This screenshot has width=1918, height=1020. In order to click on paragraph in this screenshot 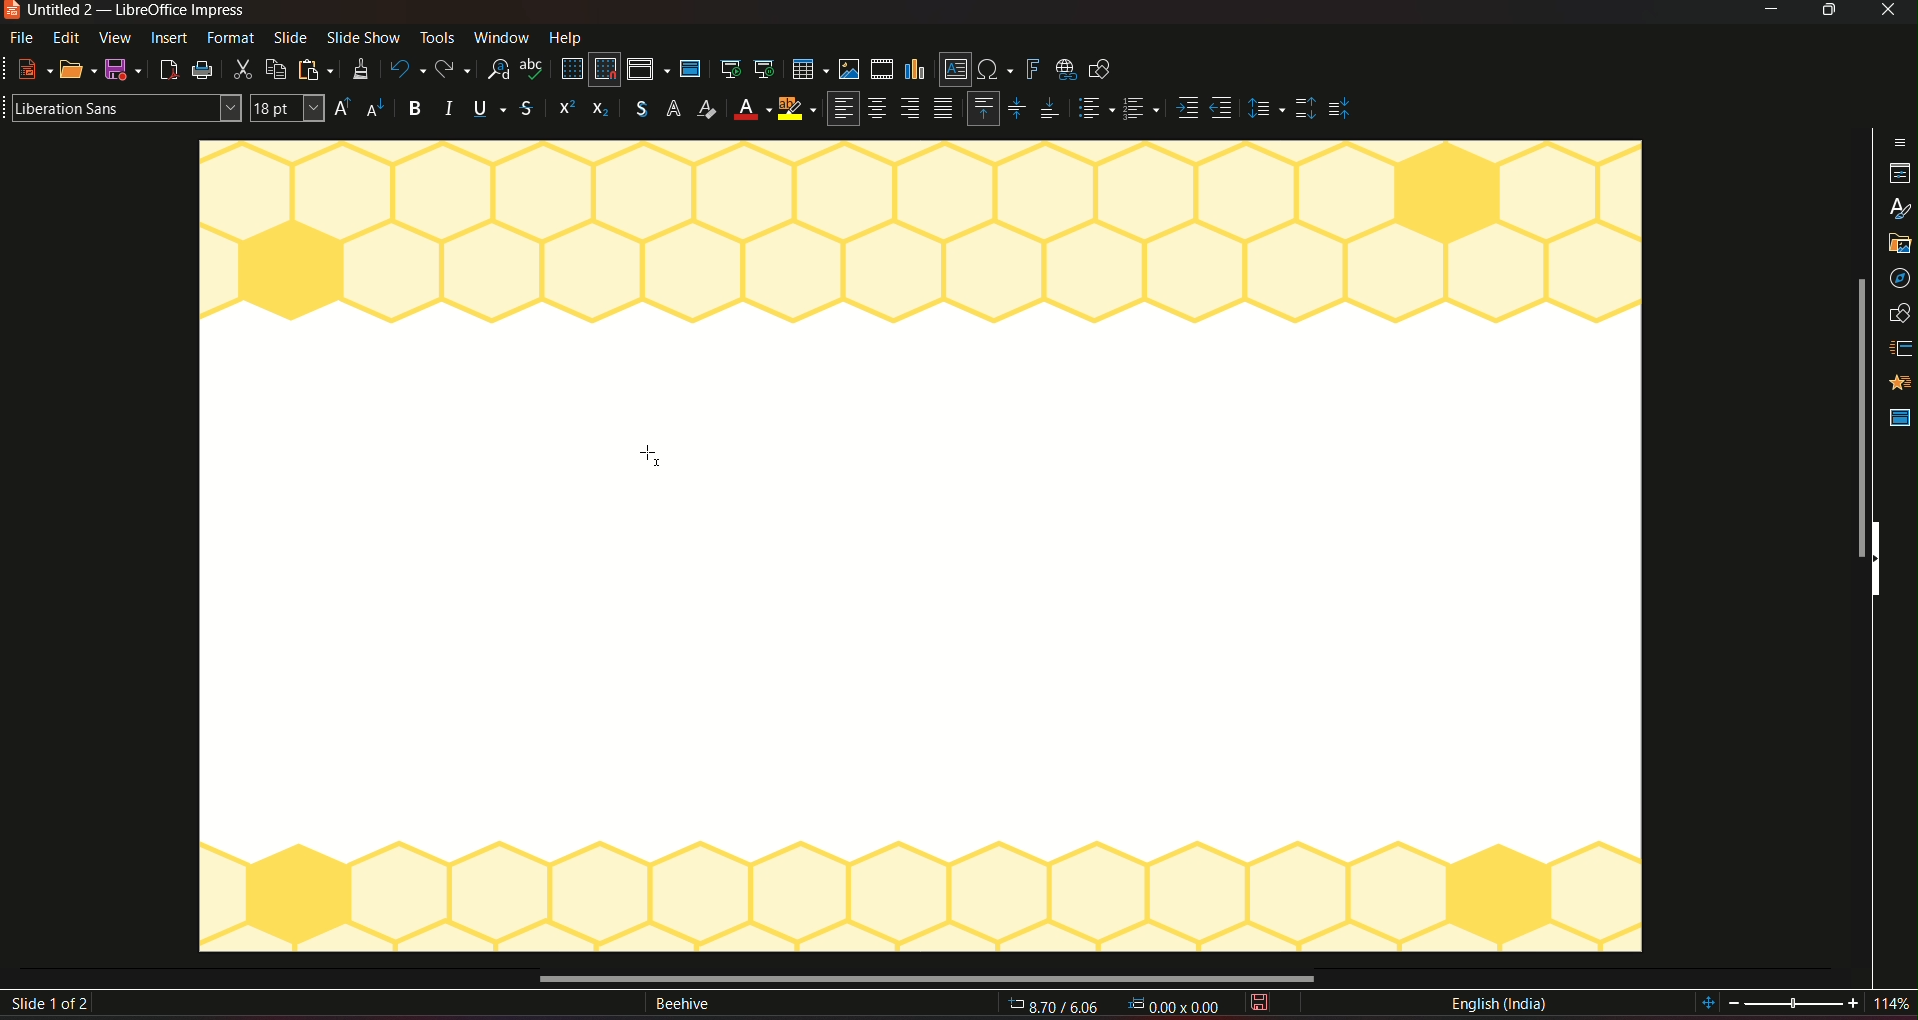, I will do `click(945, 110)`.